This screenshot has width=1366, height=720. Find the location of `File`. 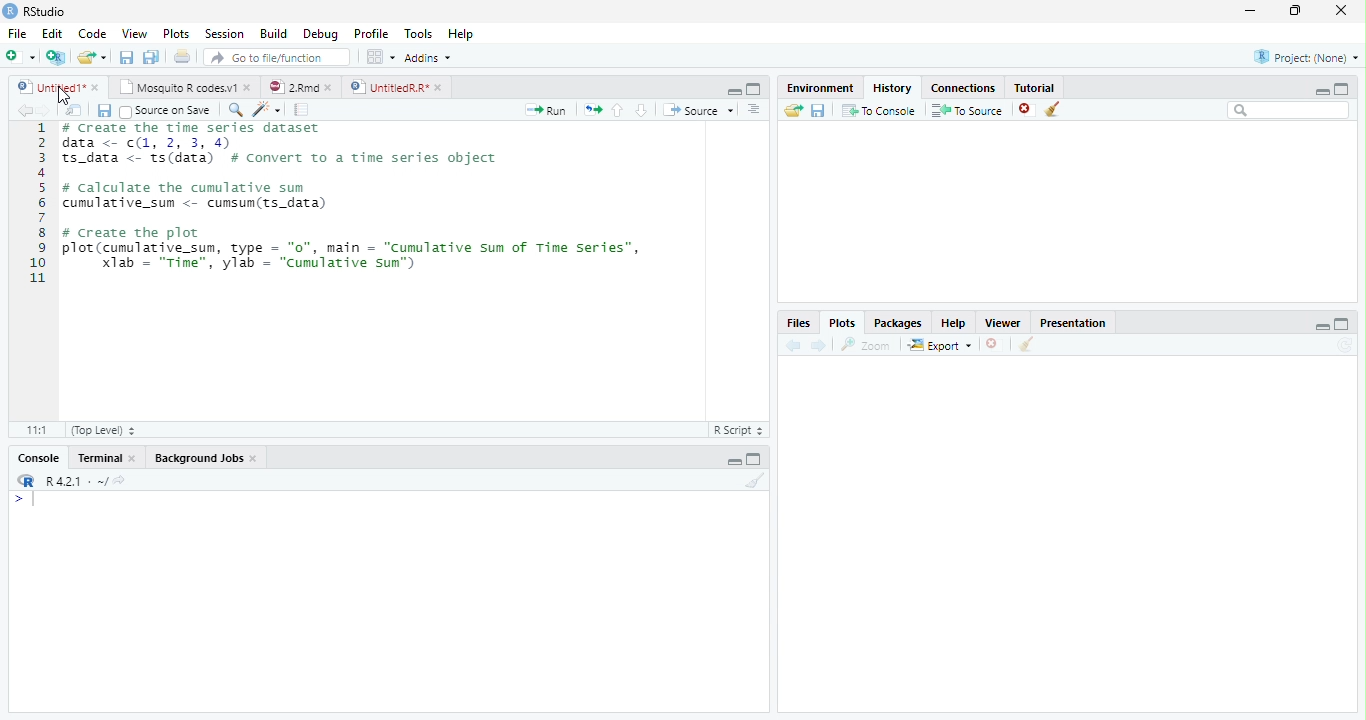

File is located at coordinates (16, 34).